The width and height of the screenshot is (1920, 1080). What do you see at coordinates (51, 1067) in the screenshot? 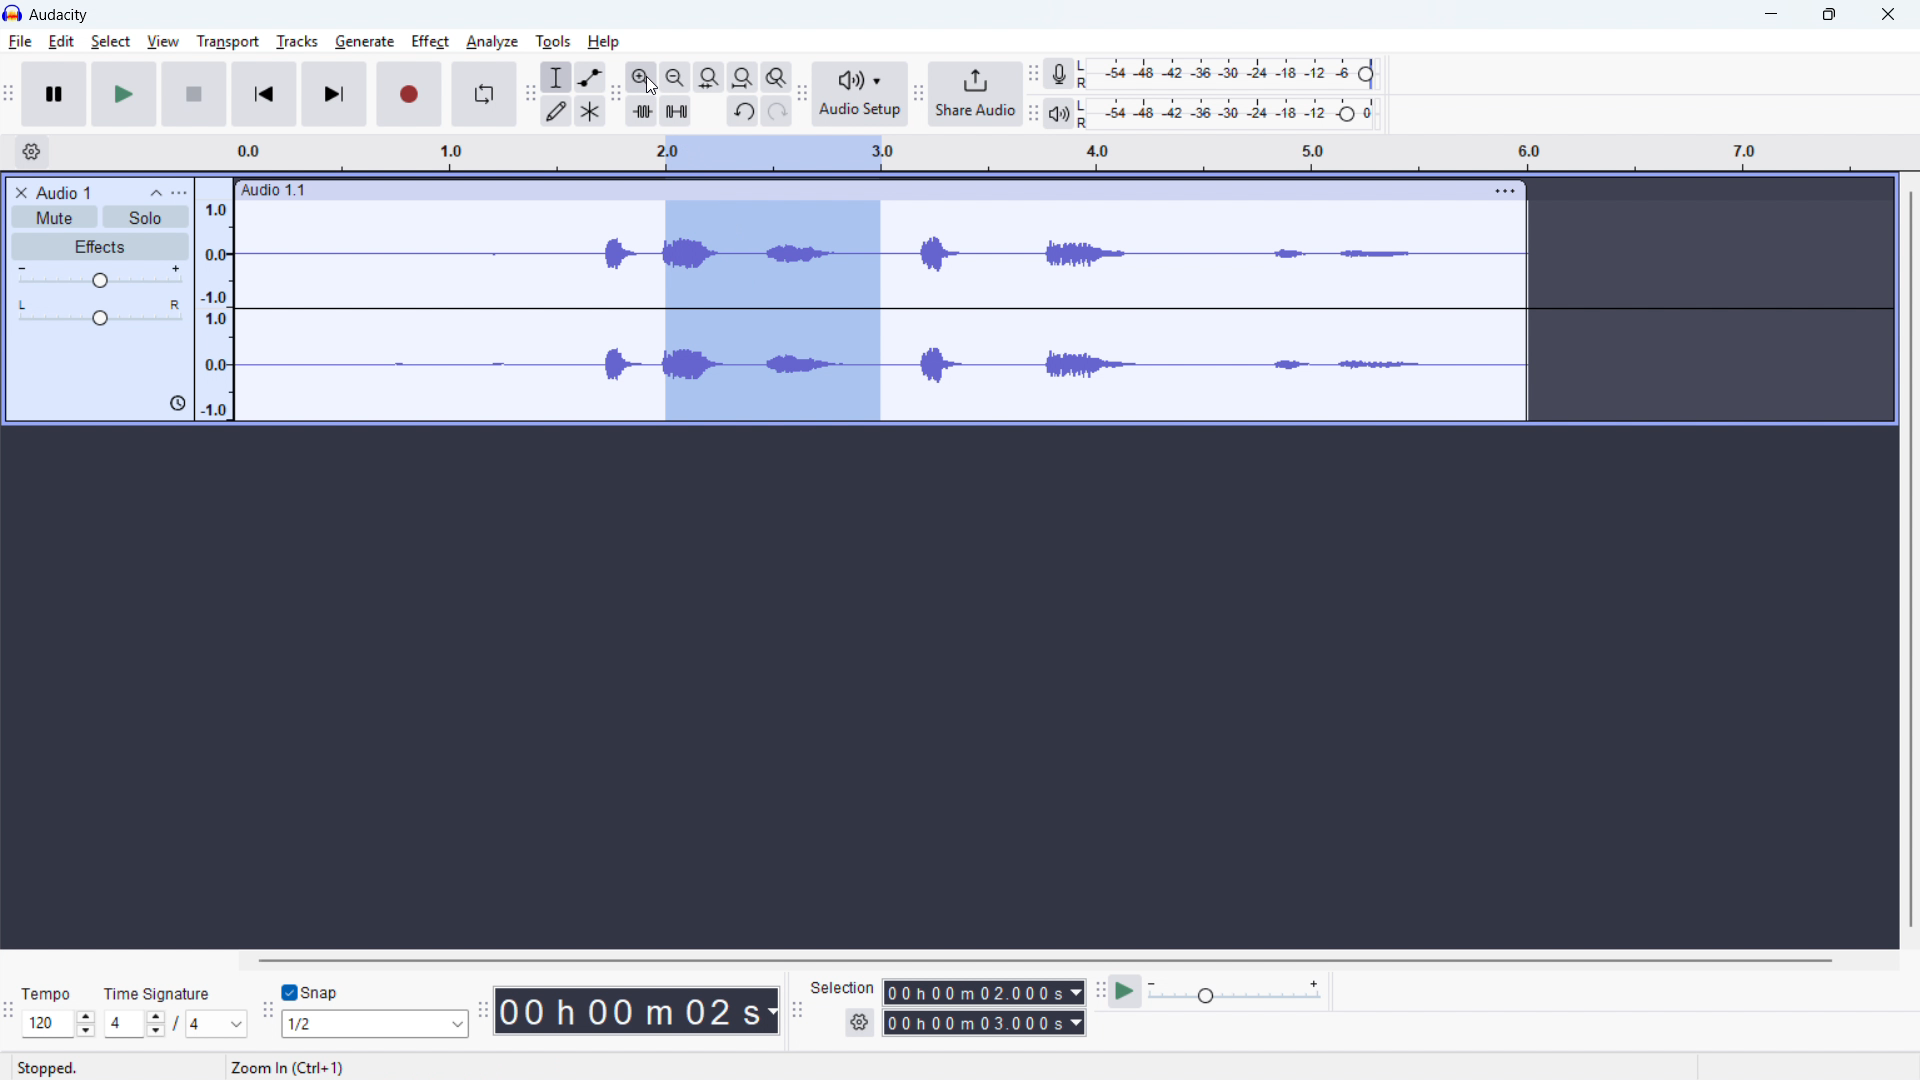
I see `Stopped` at bounding box center [51, 1067].